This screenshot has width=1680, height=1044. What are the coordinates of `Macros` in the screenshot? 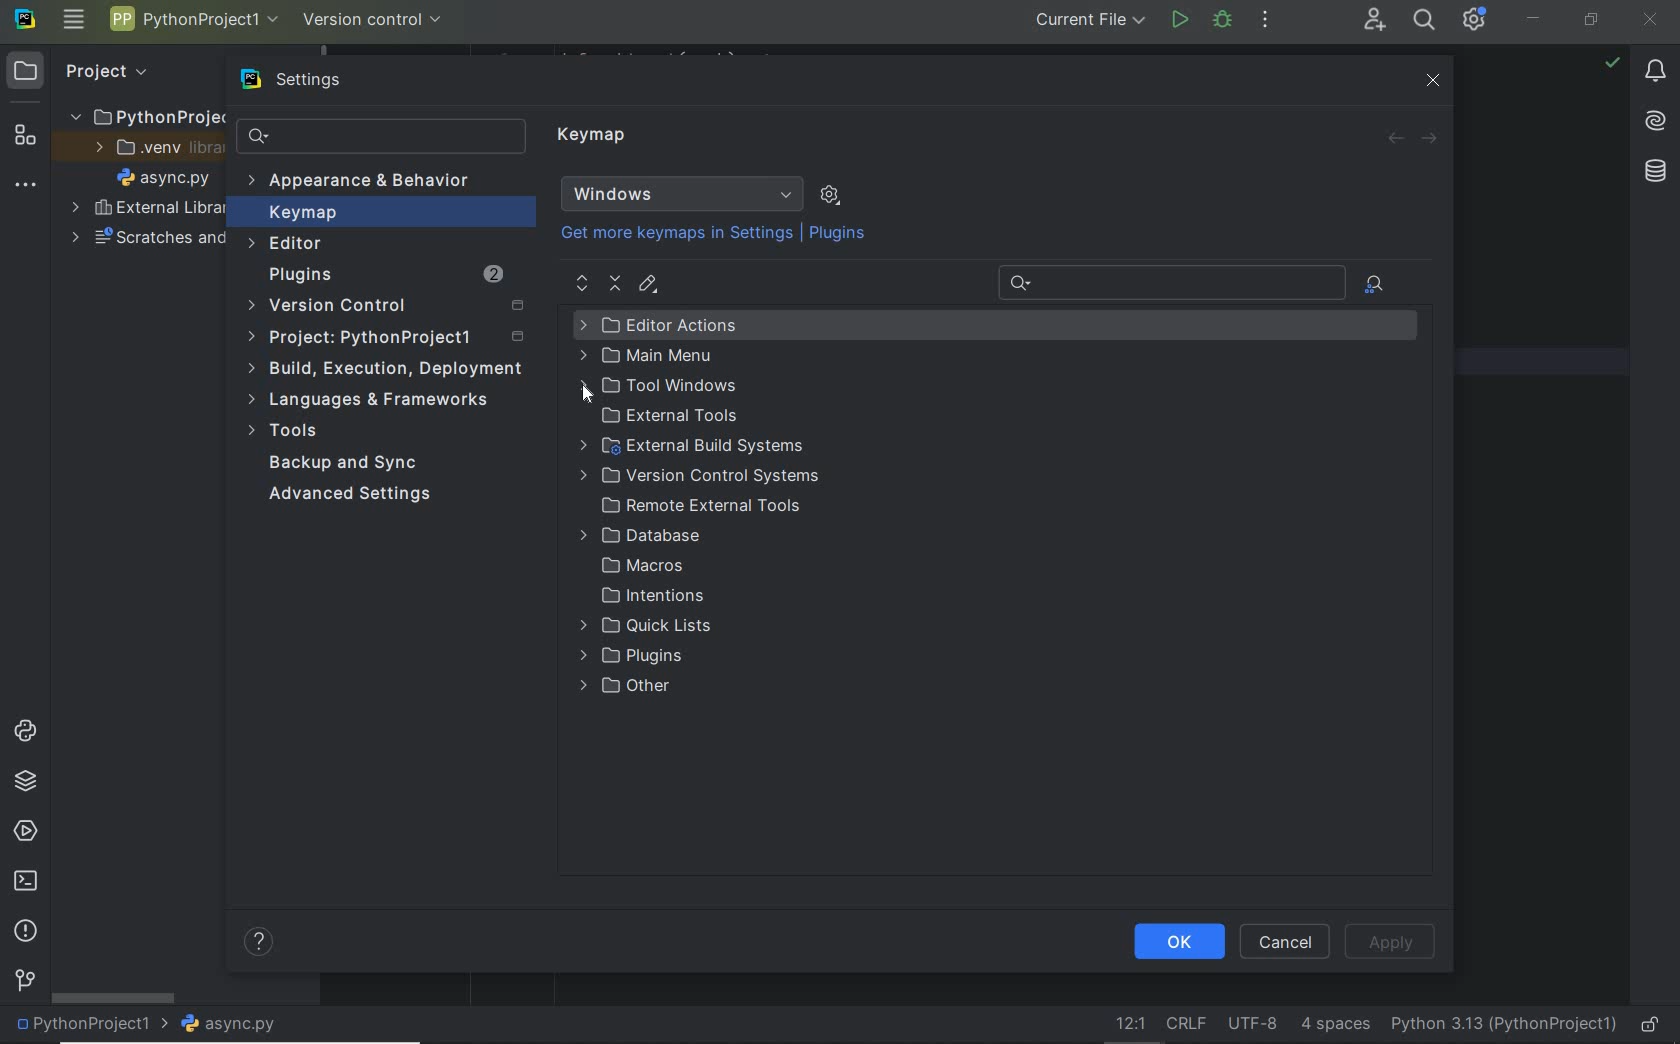 It's located at (637, 567).